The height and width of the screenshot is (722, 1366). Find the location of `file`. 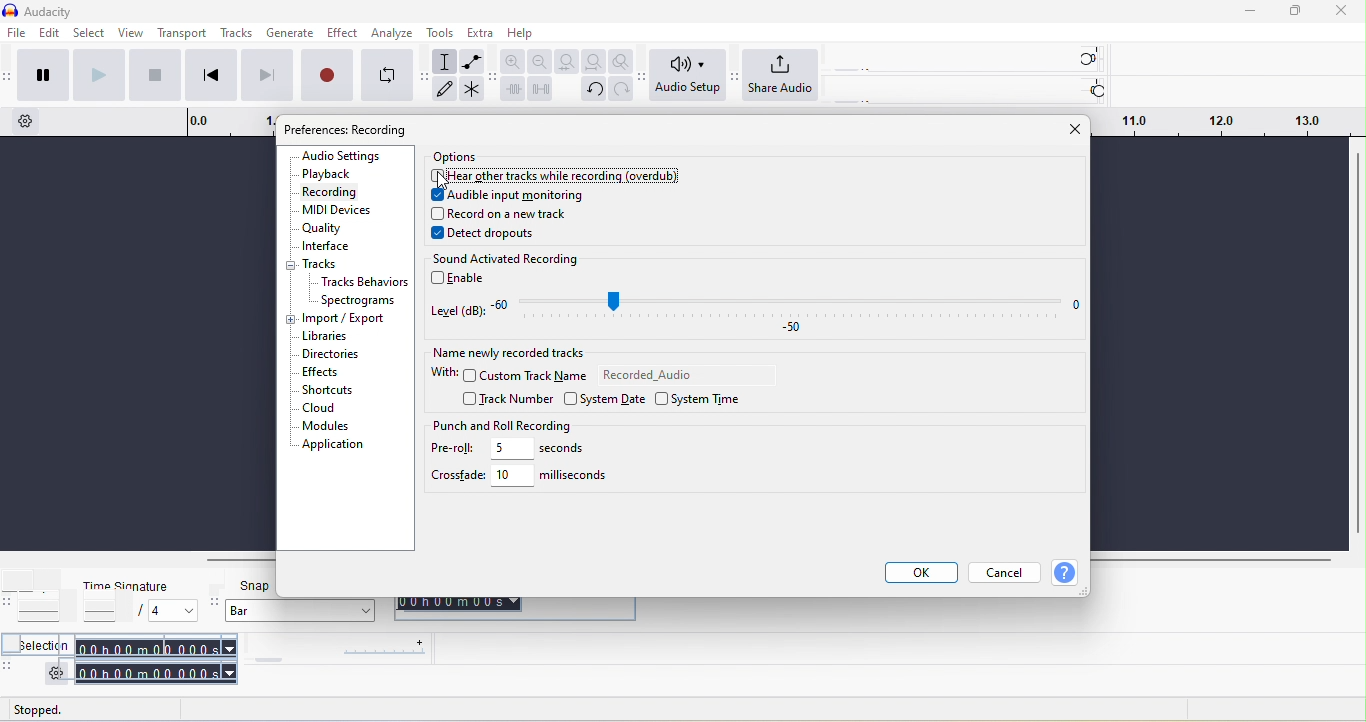

file is located at coordinates (18, 34).